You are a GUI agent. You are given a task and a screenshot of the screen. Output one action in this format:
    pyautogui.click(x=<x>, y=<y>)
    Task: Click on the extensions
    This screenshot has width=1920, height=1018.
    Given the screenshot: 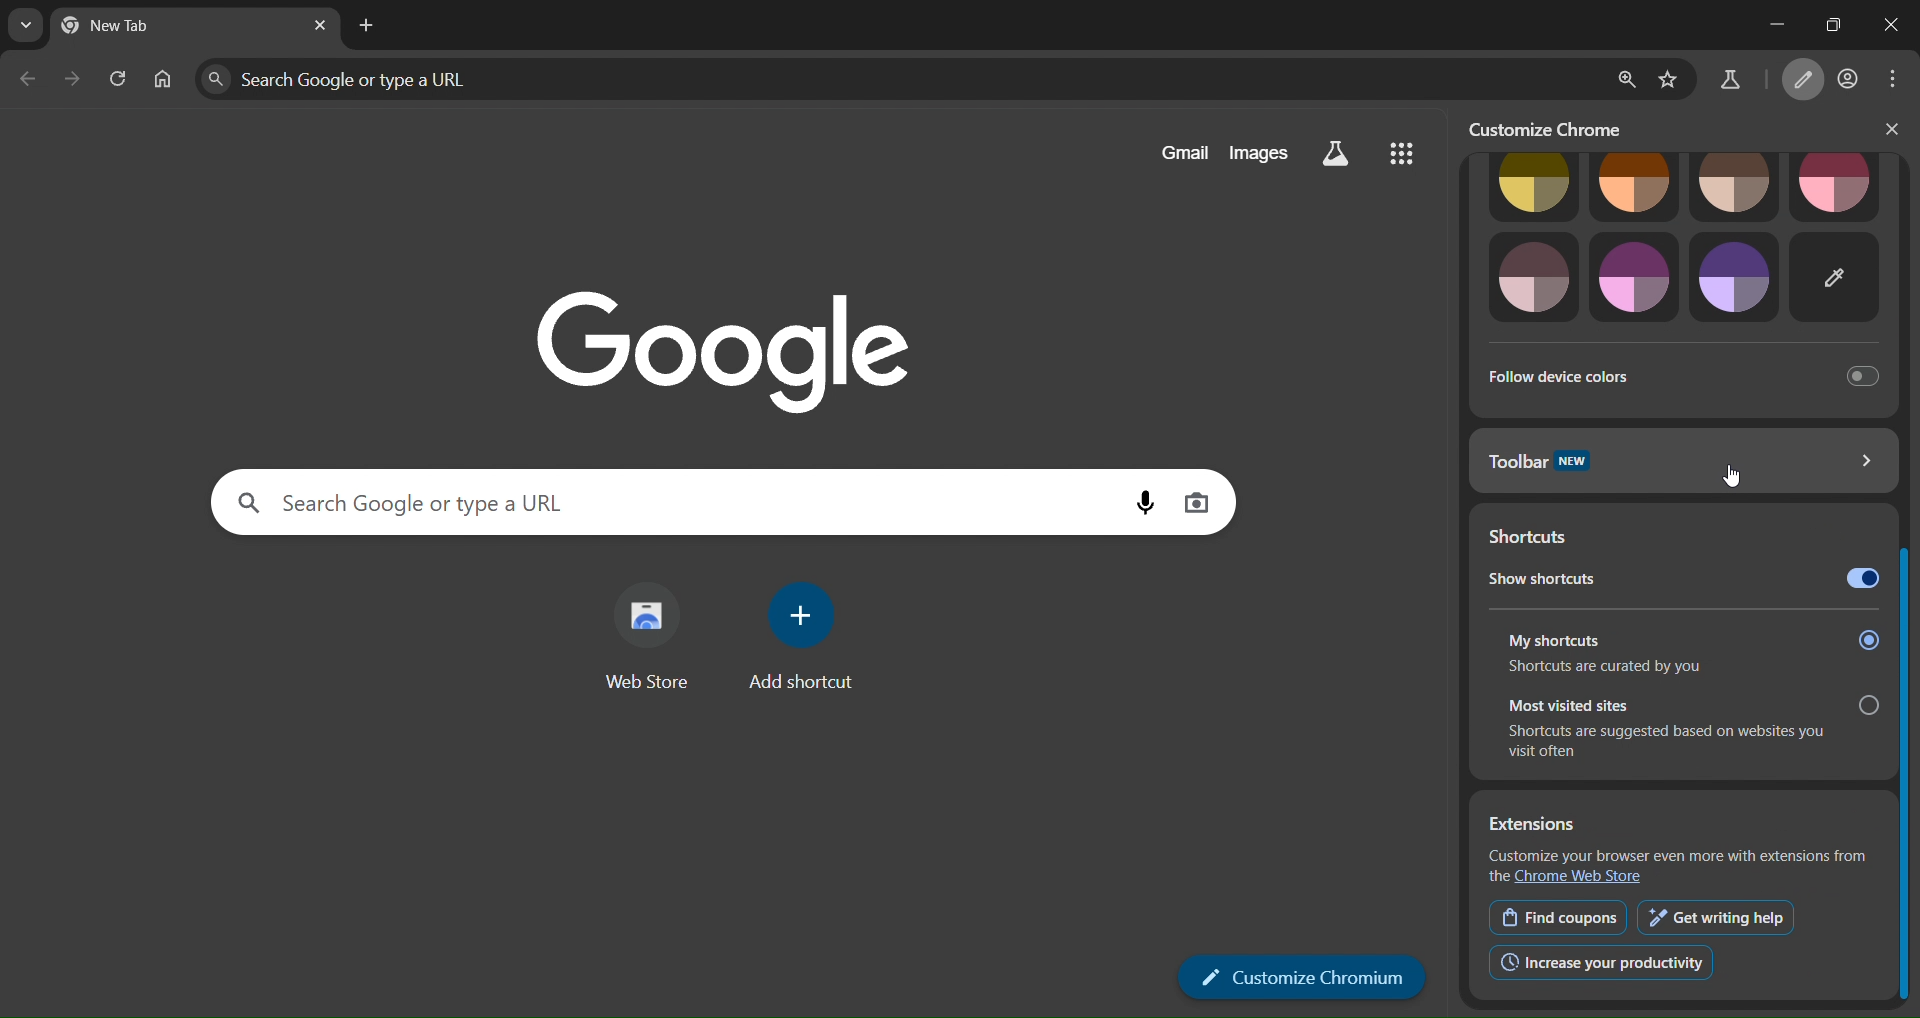 What is the action you would take?
    pyautogui.click(x=1534, y=825)
    